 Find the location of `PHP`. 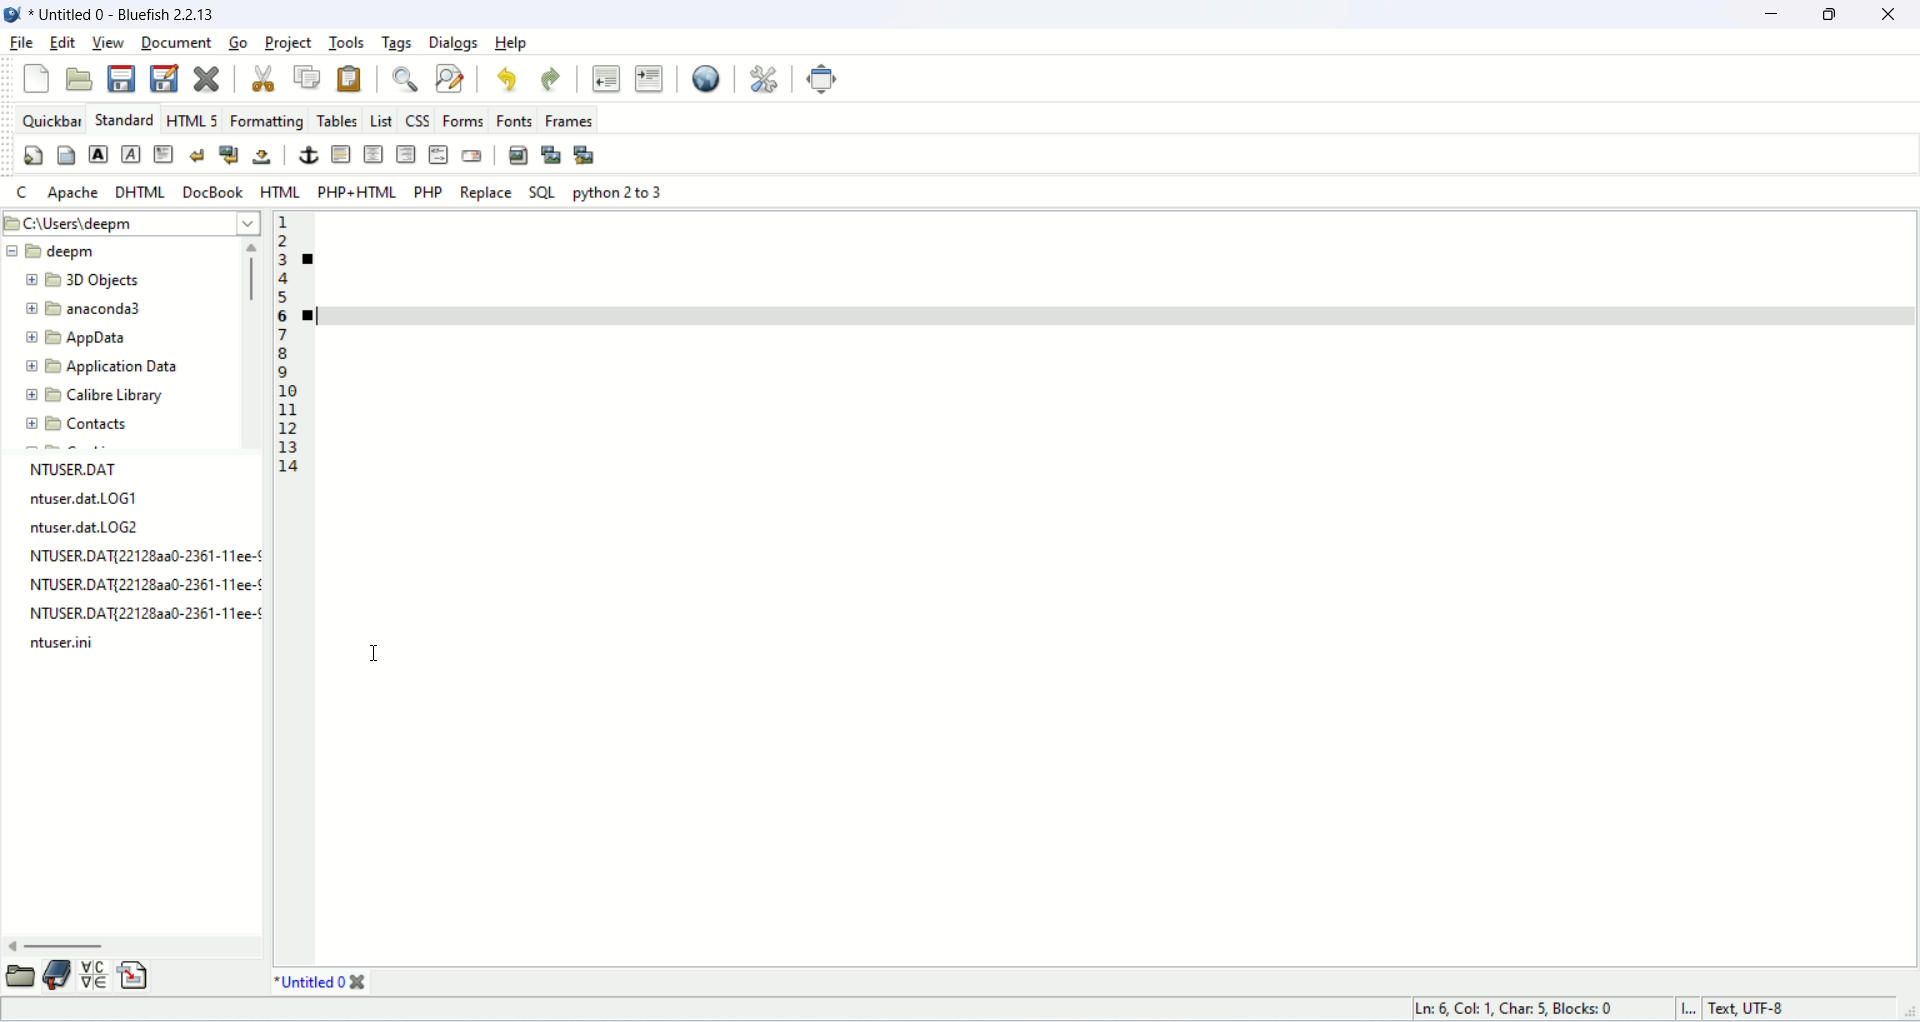

PHP is located at coordinates (432, 195).